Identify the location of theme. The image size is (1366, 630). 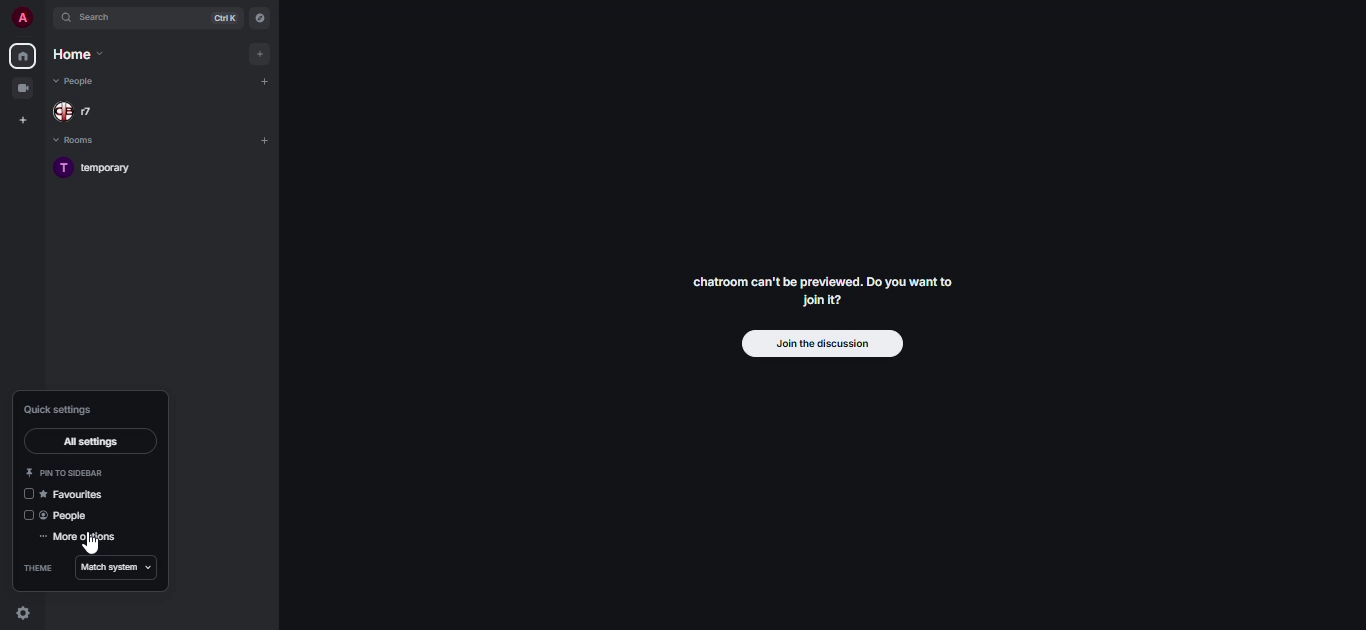
(36, 569).